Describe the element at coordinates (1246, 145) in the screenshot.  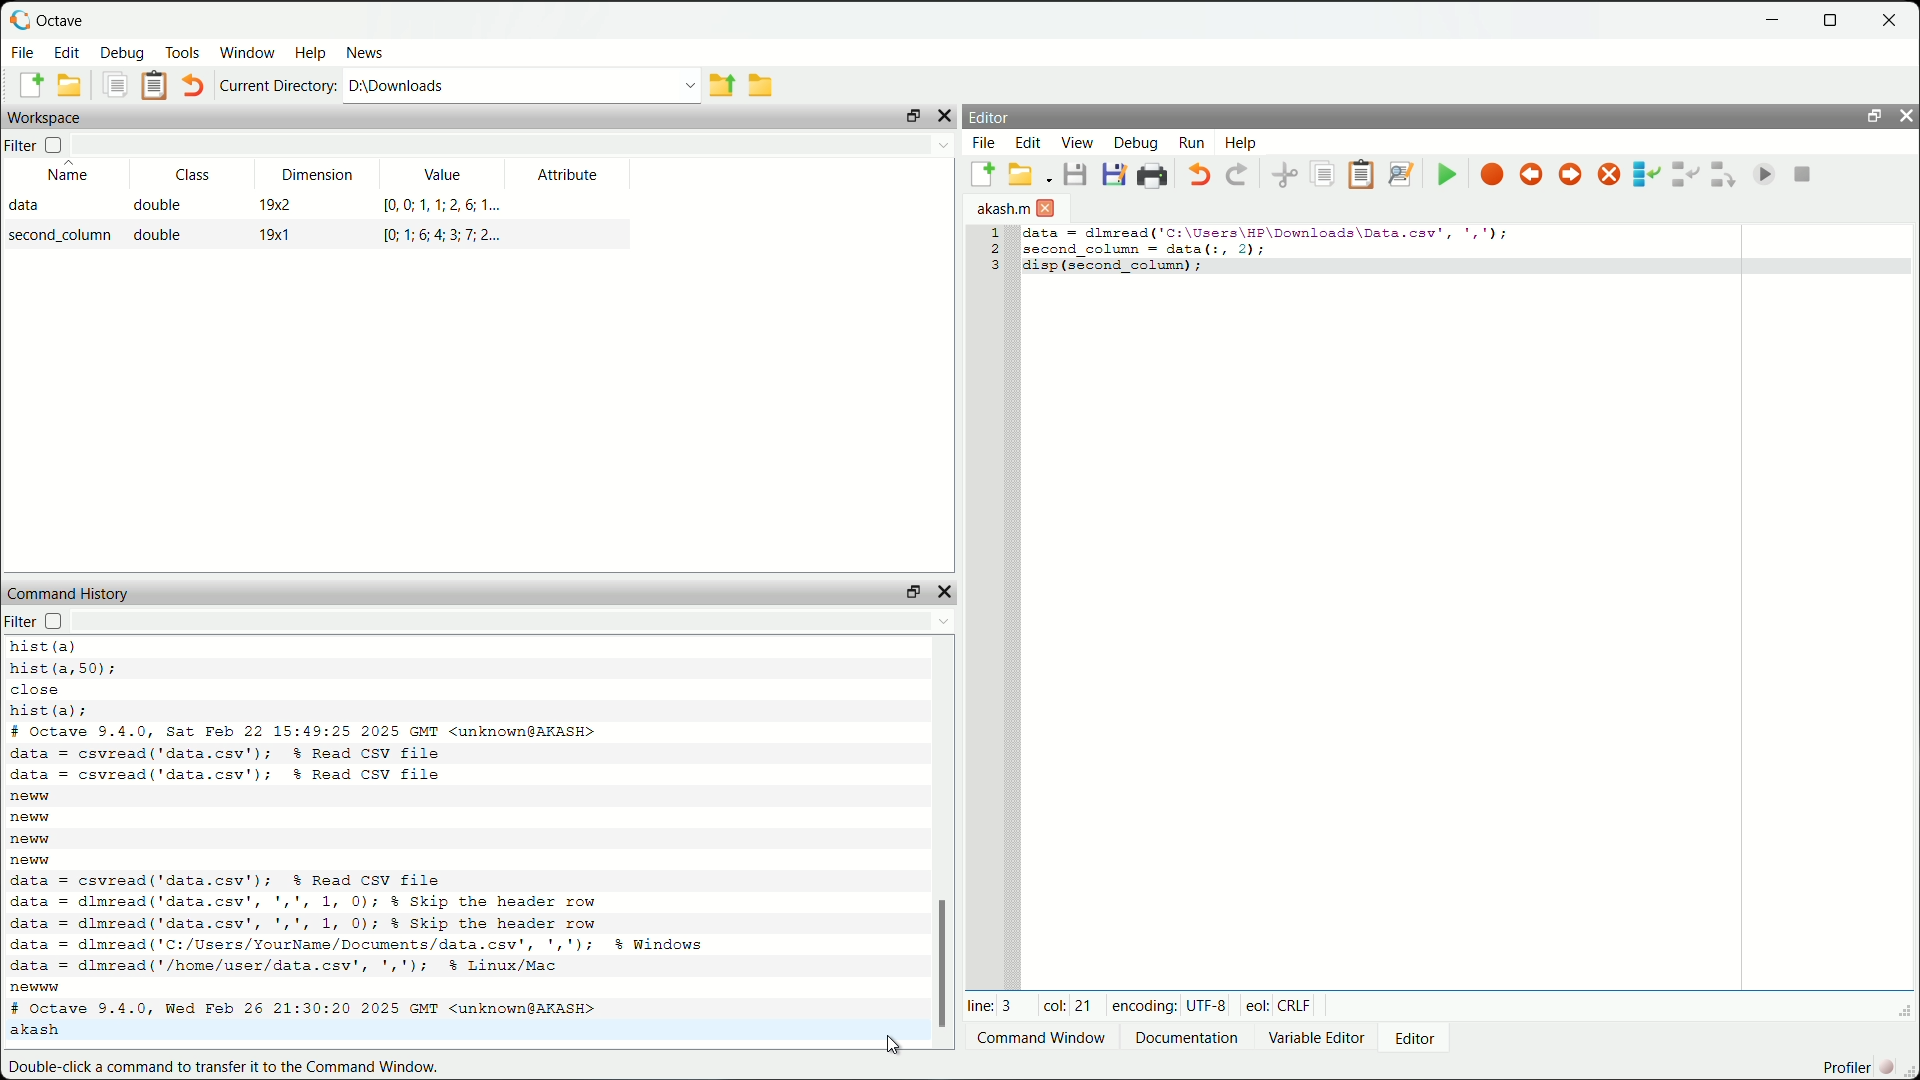
I see `help` at that location.